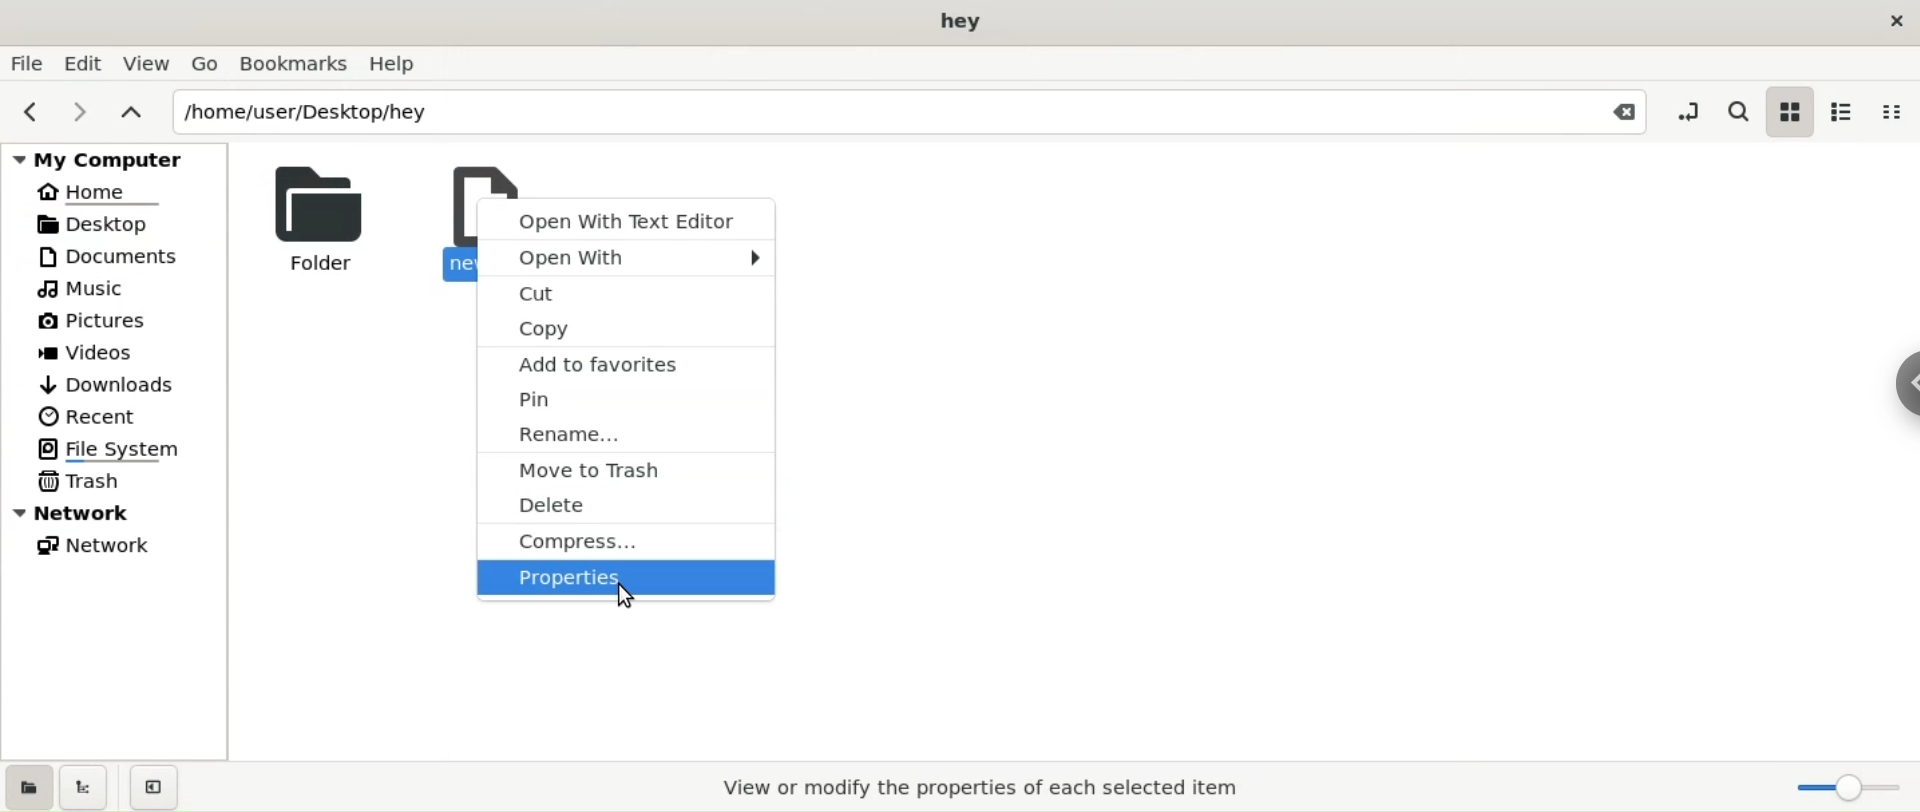 The width and height of the screenshot is (1920, 812). What do you see at coordinates (627, 218) in the screenshot?
I see `open with text editor` at bounding box center [627, 218].